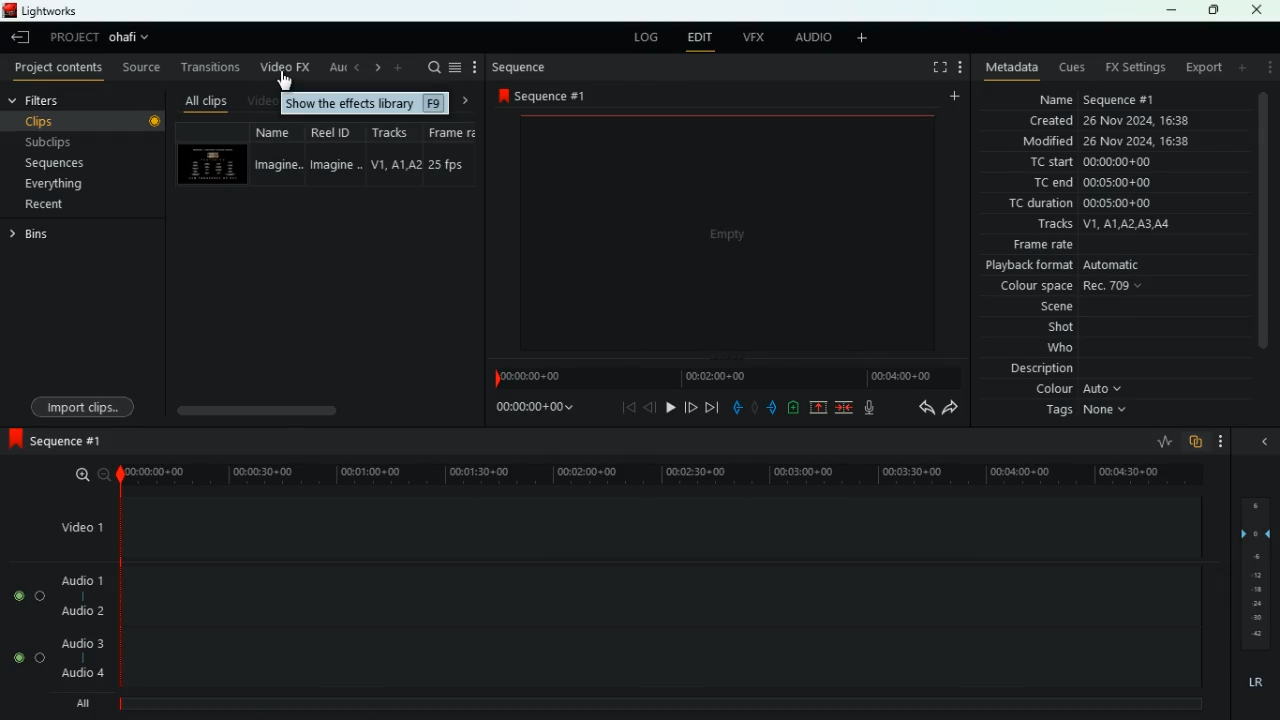  Describe the element at coordinates (1114, 225) in the screenshot. I see `tracks` at that location.